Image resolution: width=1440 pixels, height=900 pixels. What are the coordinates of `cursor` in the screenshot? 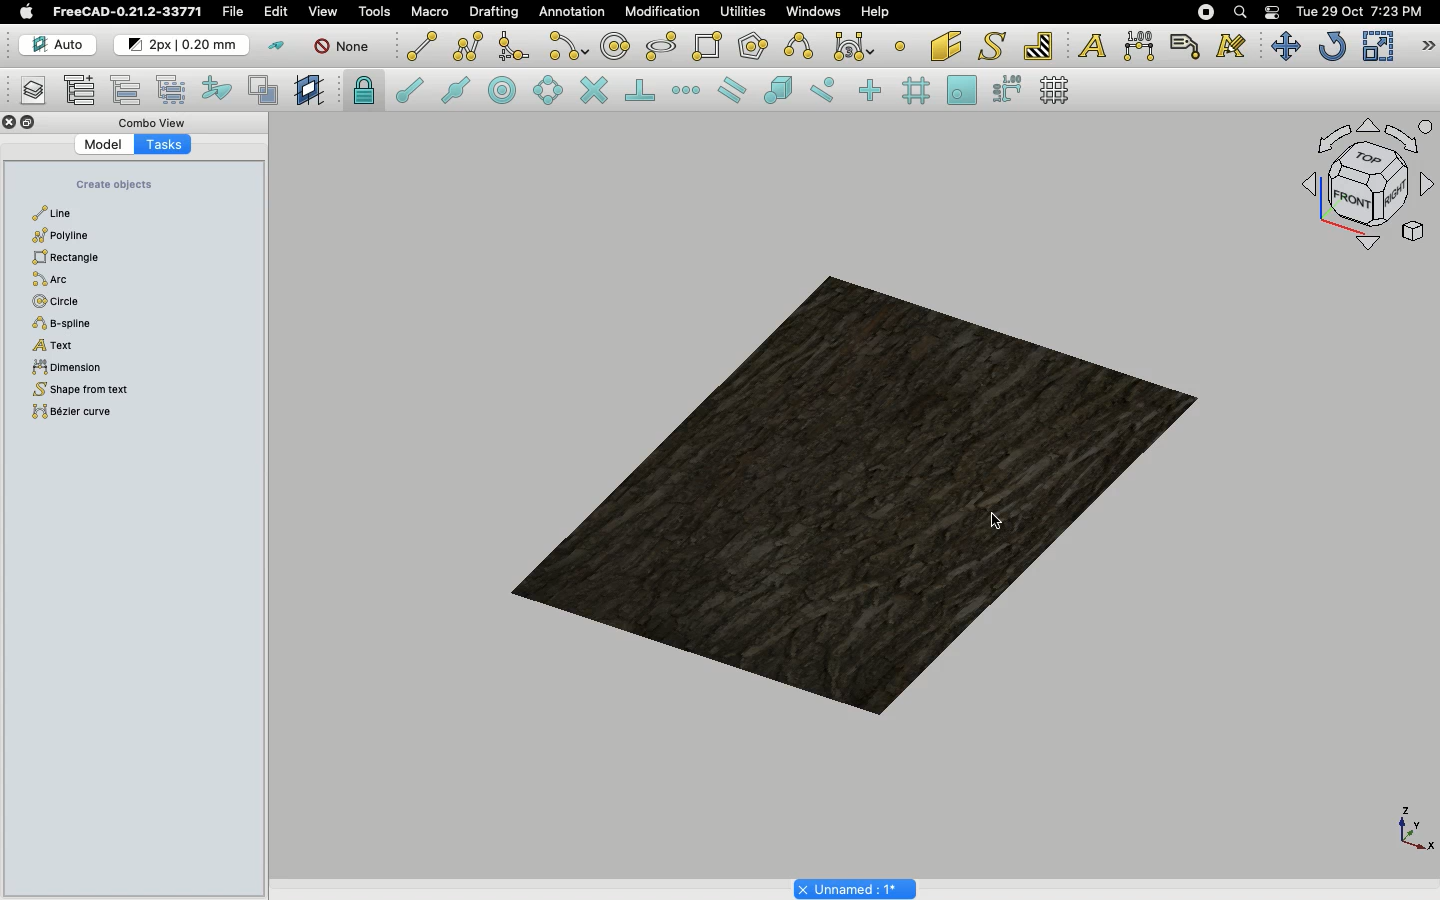 It's located at (993, 522).